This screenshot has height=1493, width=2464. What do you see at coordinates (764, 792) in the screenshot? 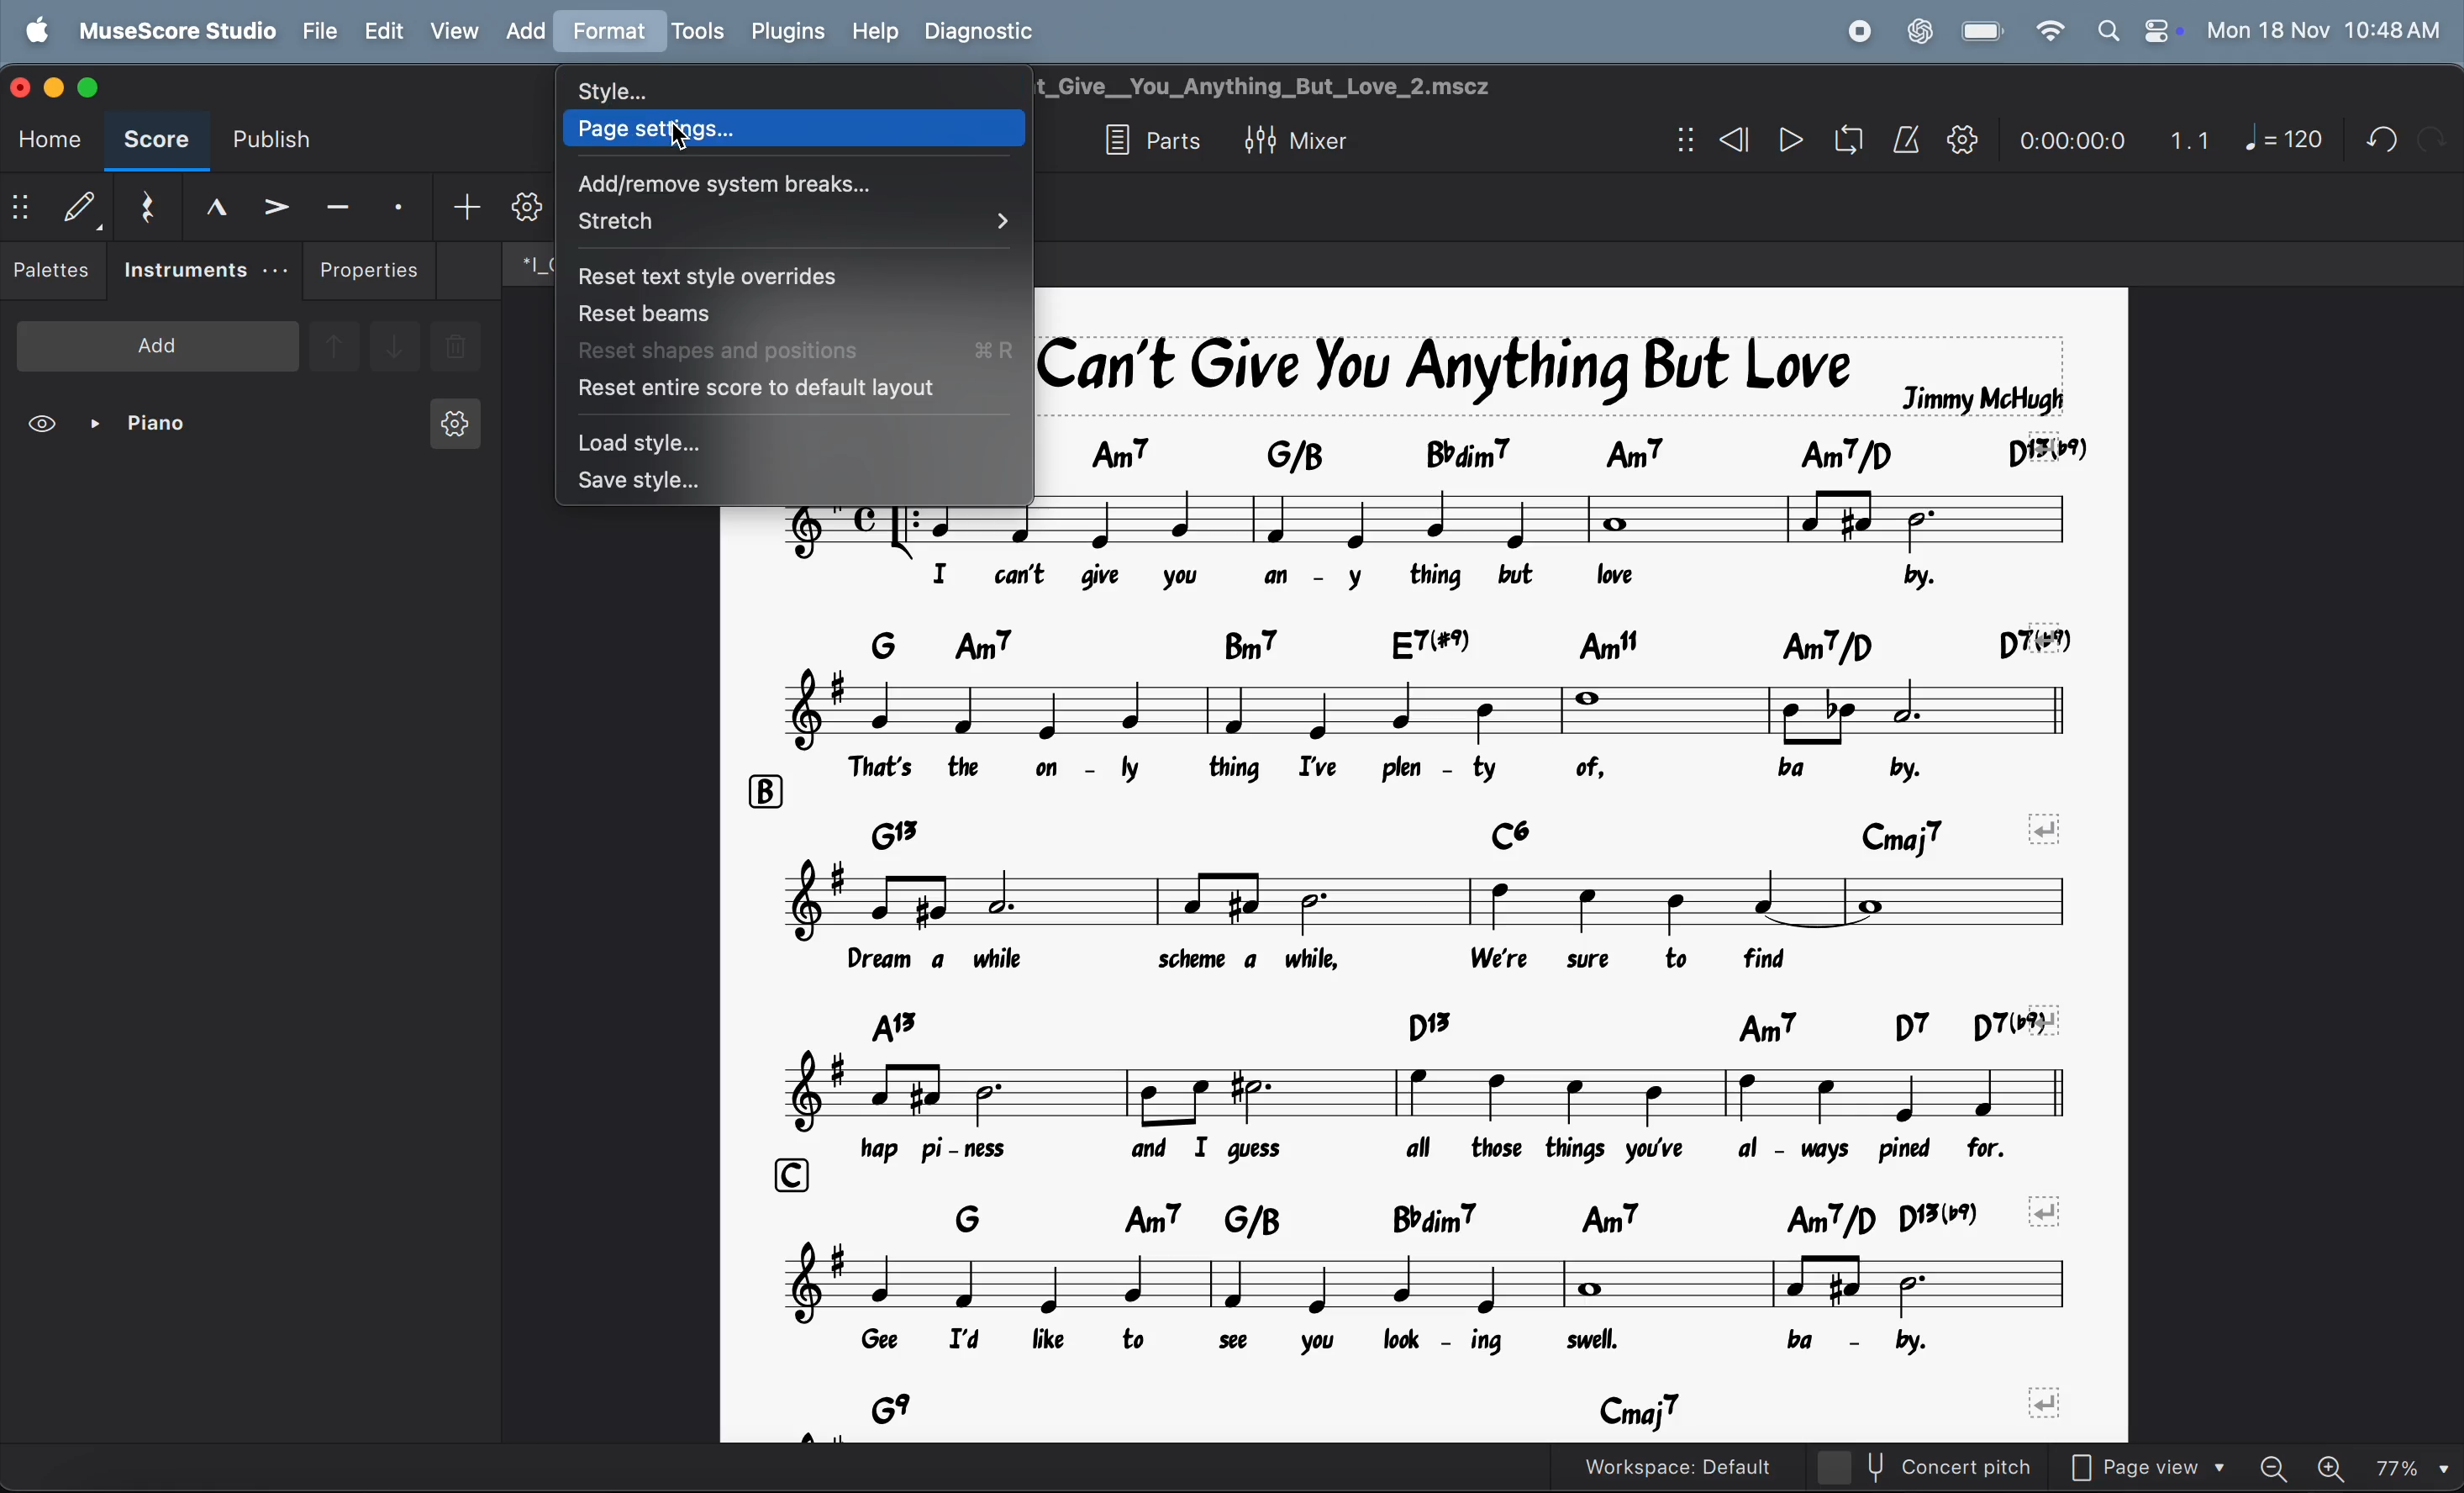
I see `rows` at bounding box center [764, 792].